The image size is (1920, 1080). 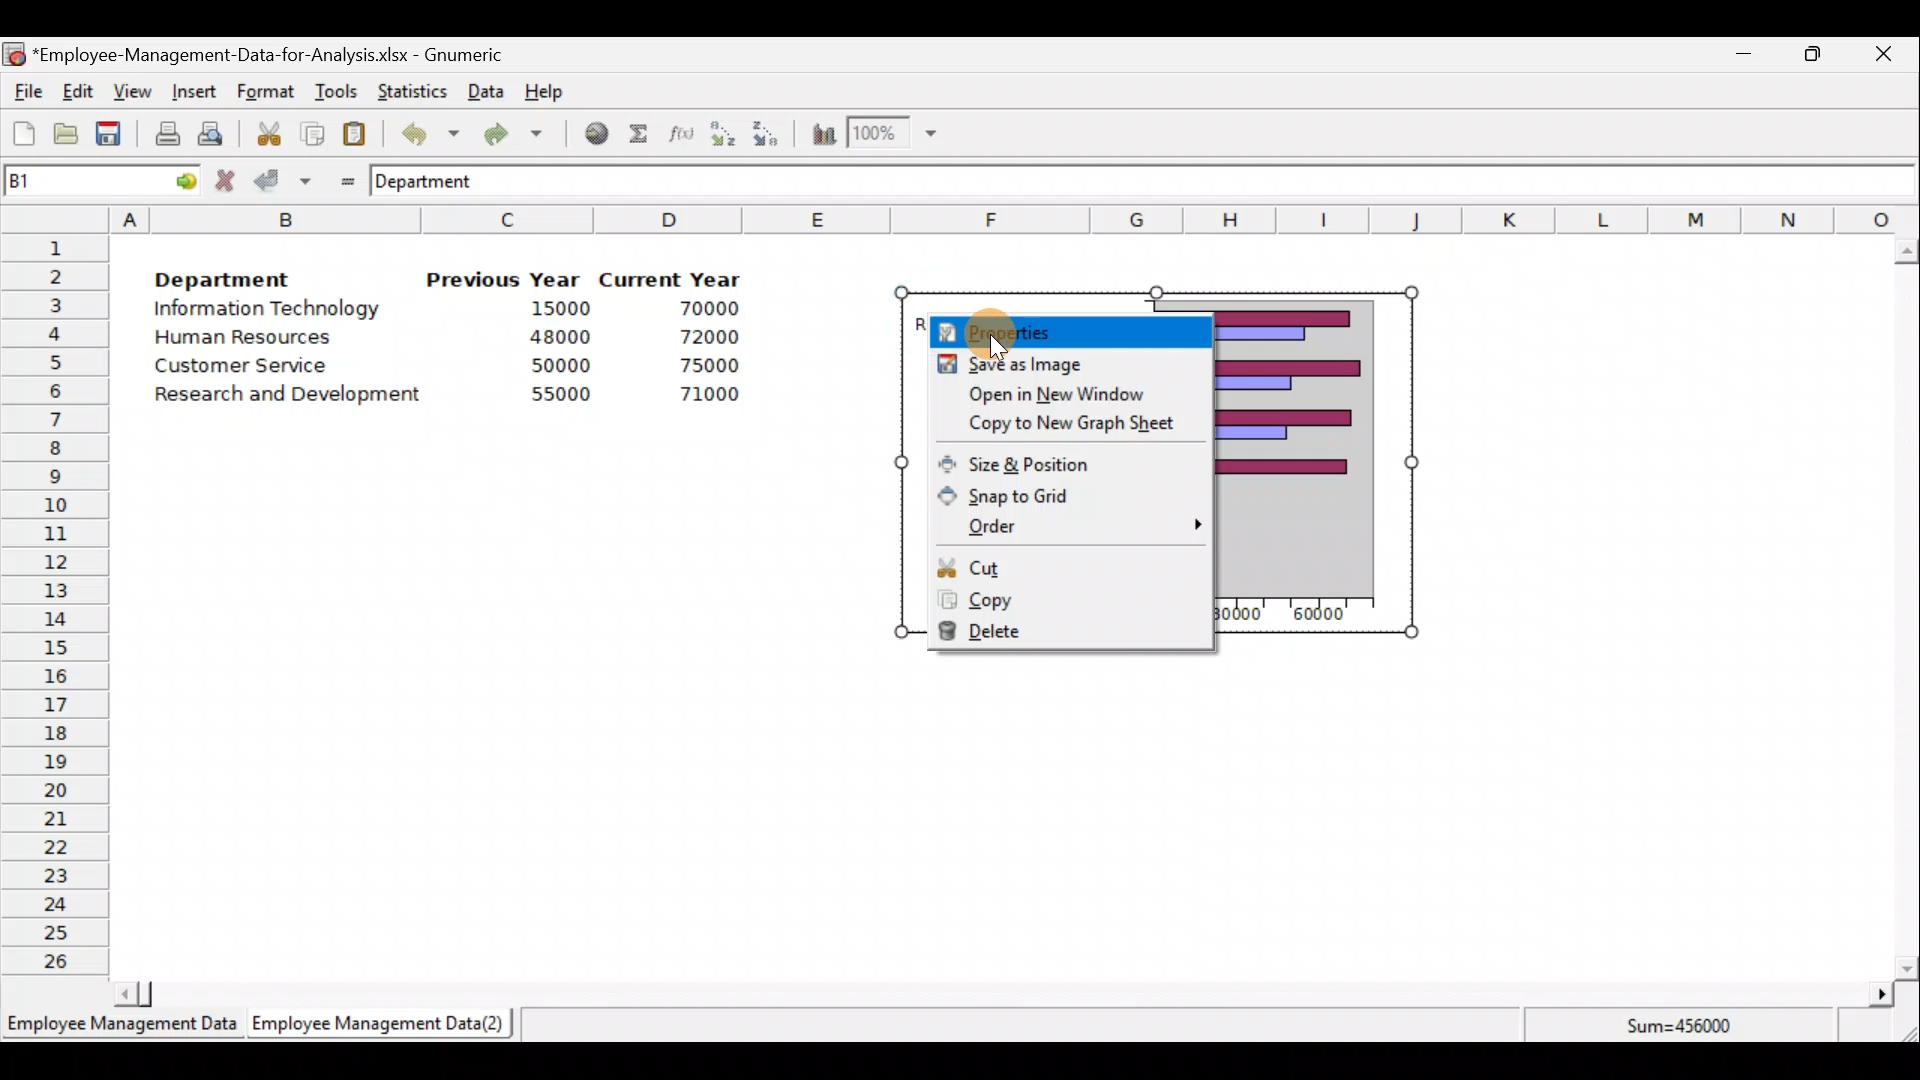 I want to click on Redo undone action, so click(x=509, y=134).